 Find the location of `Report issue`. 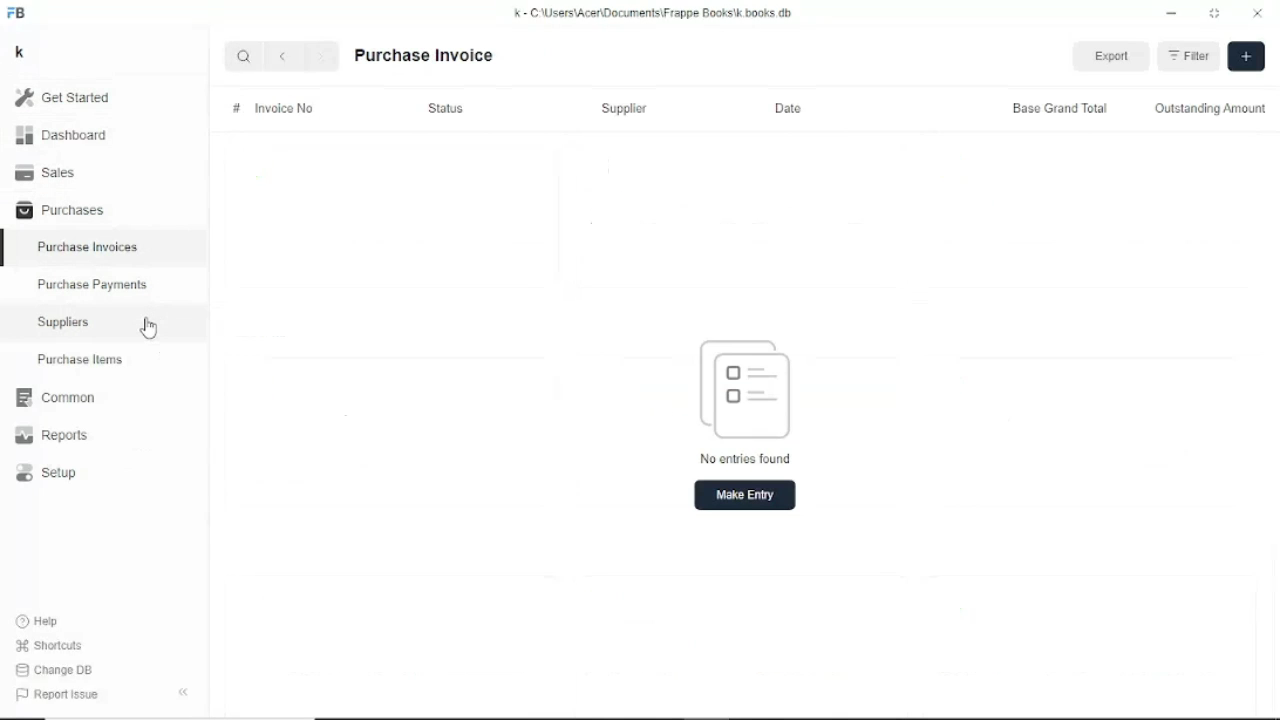

Report issue is located at coordinates (56, 696).